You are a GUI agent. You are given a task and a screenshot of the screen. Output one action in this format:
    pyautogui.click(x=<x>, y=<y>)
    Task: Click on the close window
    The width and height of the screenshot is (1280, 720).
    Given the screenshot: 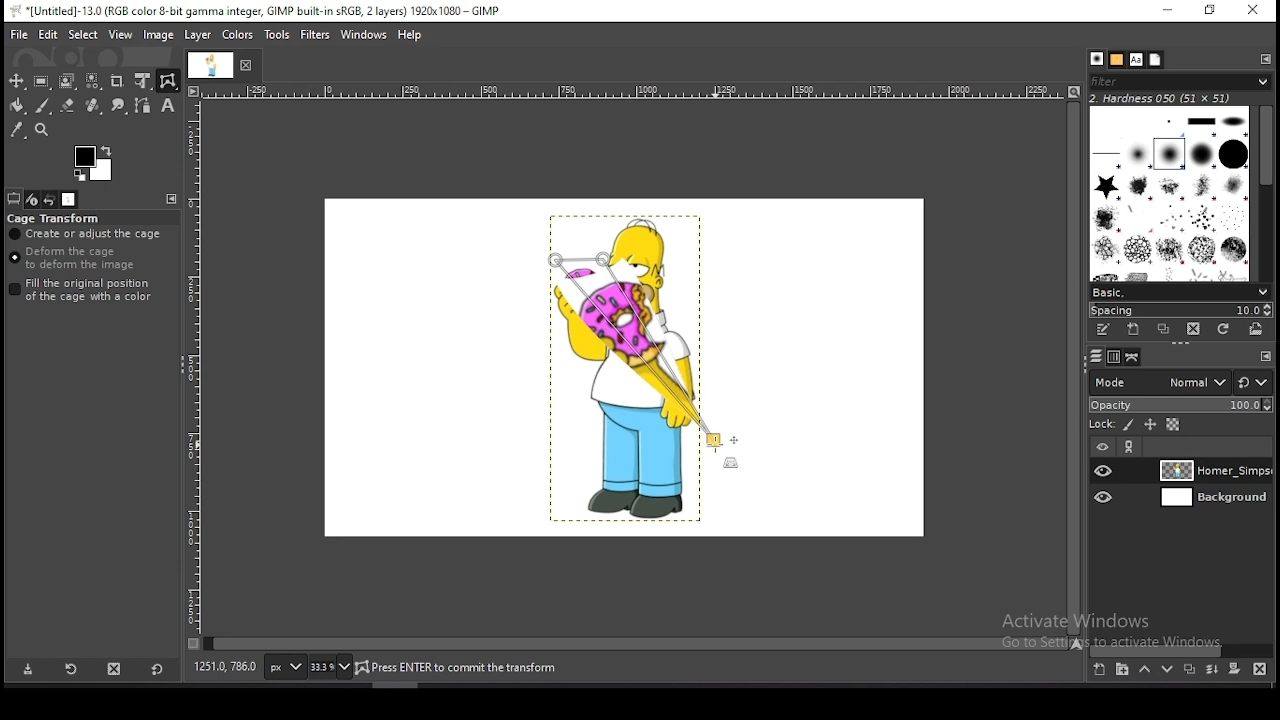 What is the action you would take?
    pyautogui.click(x=1252, y=12)
    